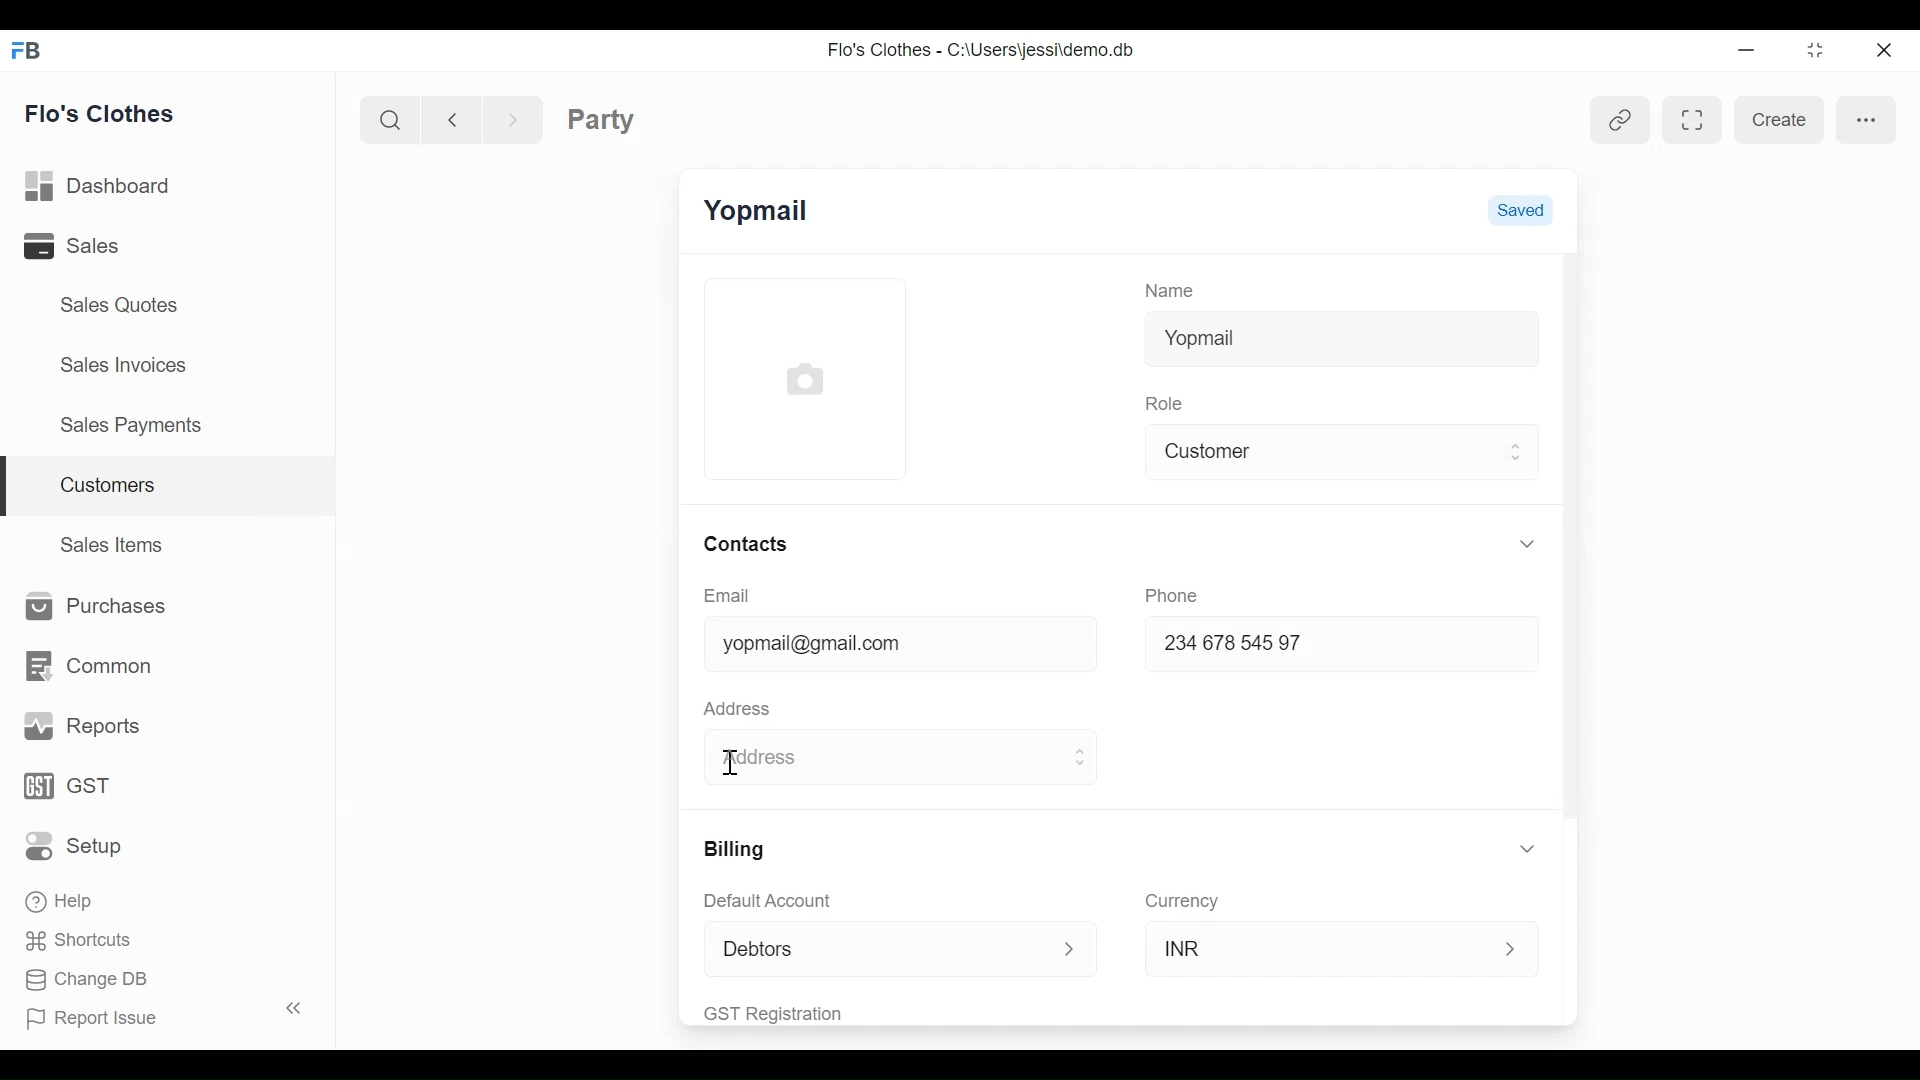 This screenshot has width=1920, height=1080. I want to click on Search, so click(394, 119).